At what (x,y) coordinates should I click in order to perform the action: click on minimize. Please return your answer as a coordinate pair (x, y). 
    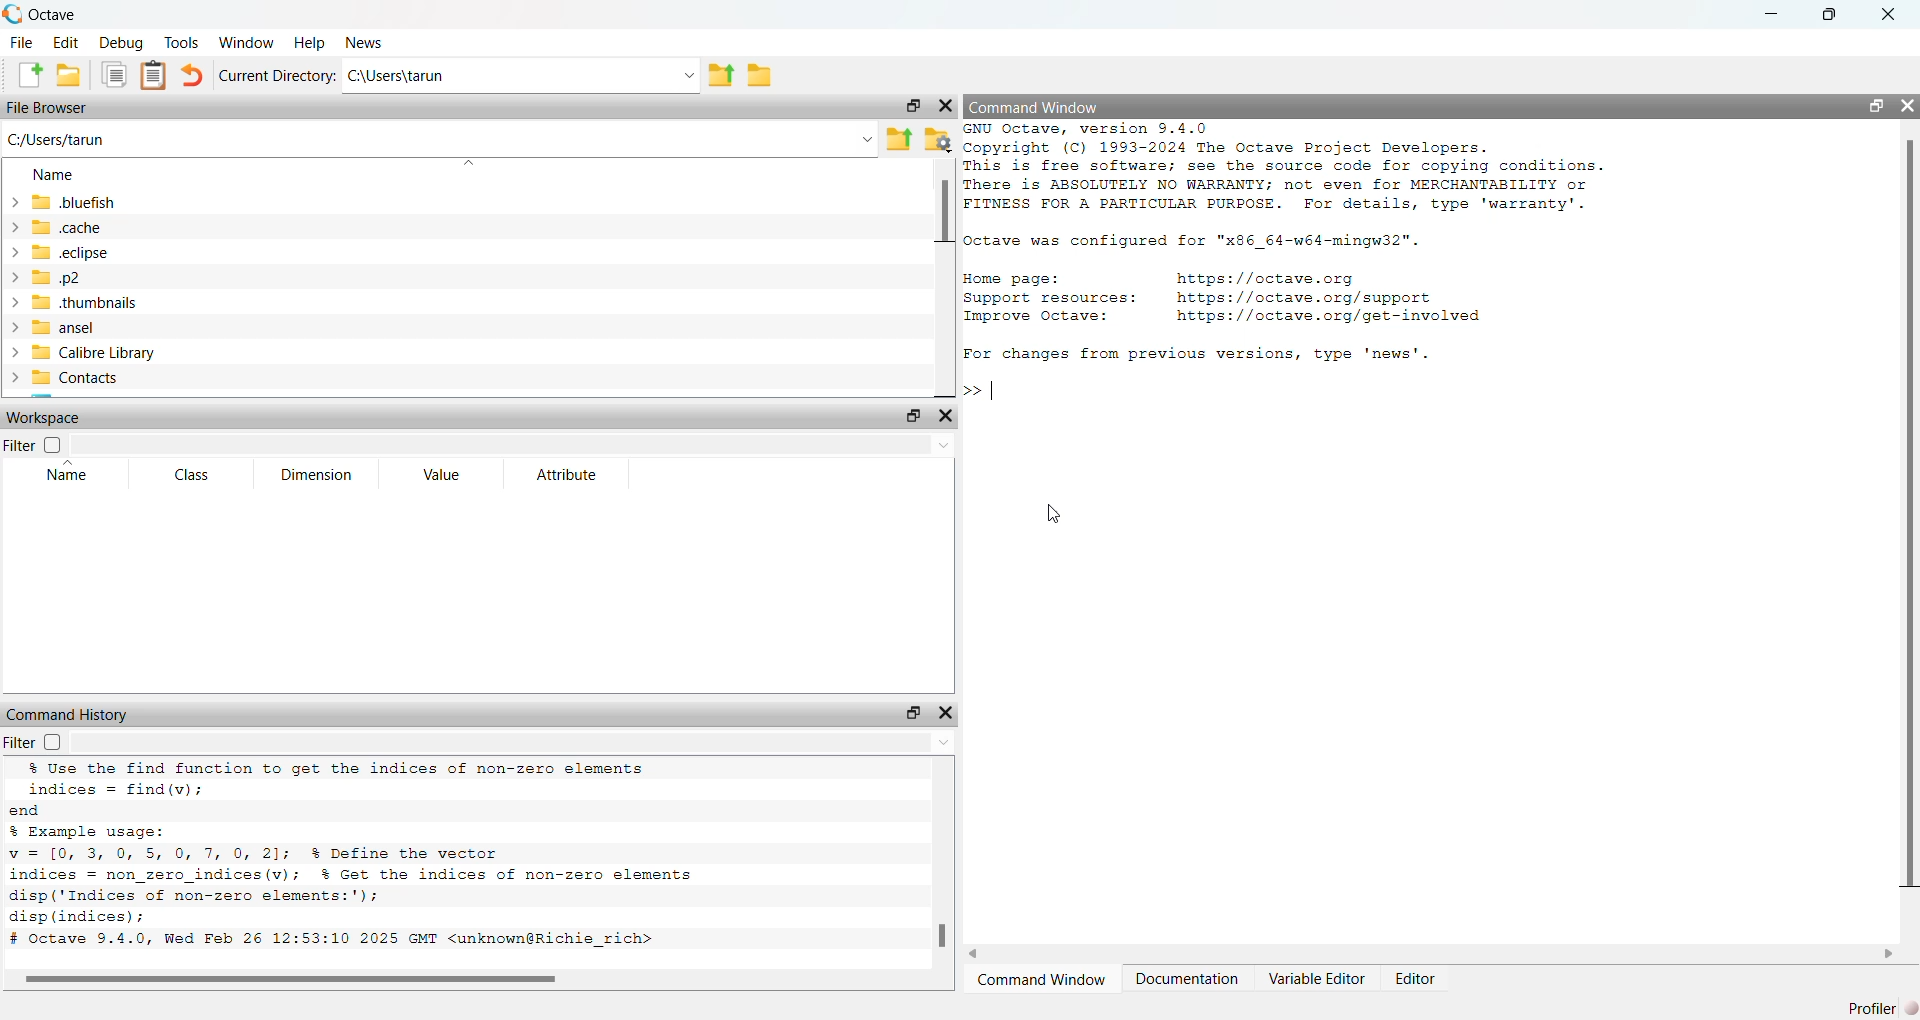
    Looking at the image, I should click on (1773, 17).